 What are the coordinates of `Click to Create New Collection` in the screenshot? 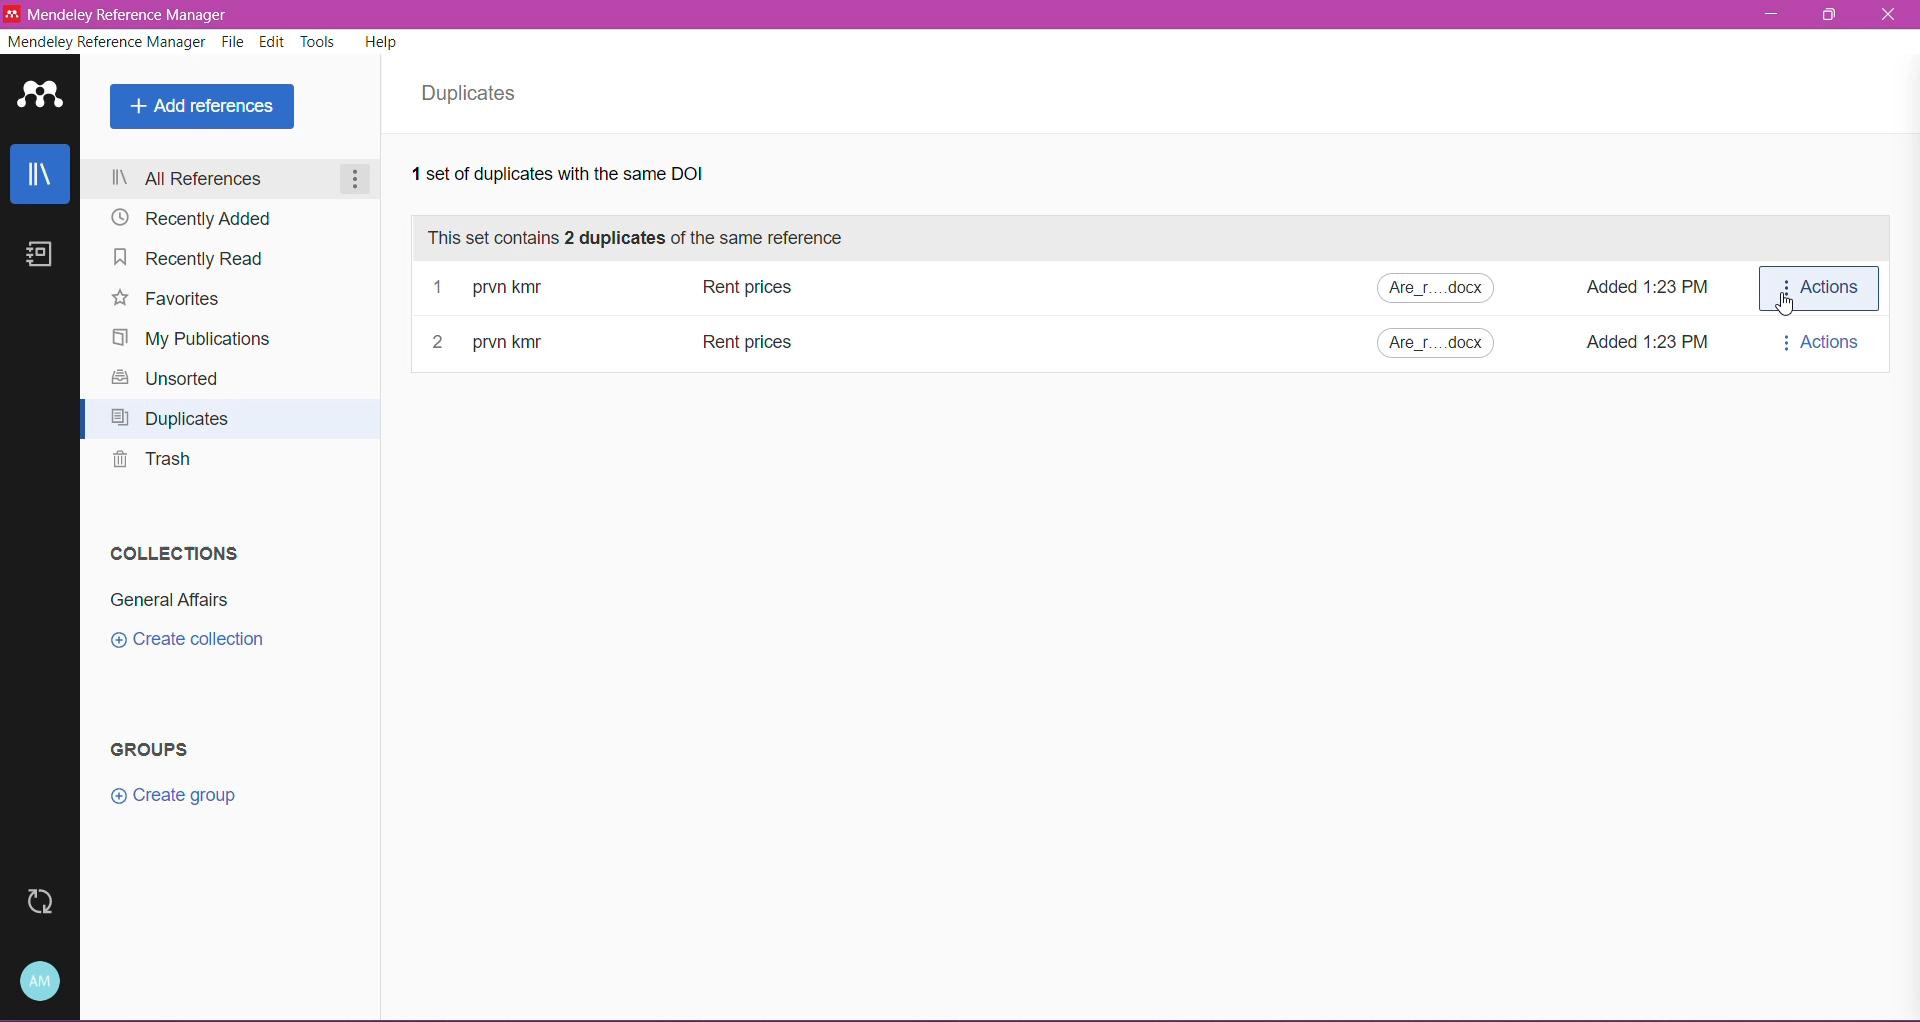 It's located at (201, 641).